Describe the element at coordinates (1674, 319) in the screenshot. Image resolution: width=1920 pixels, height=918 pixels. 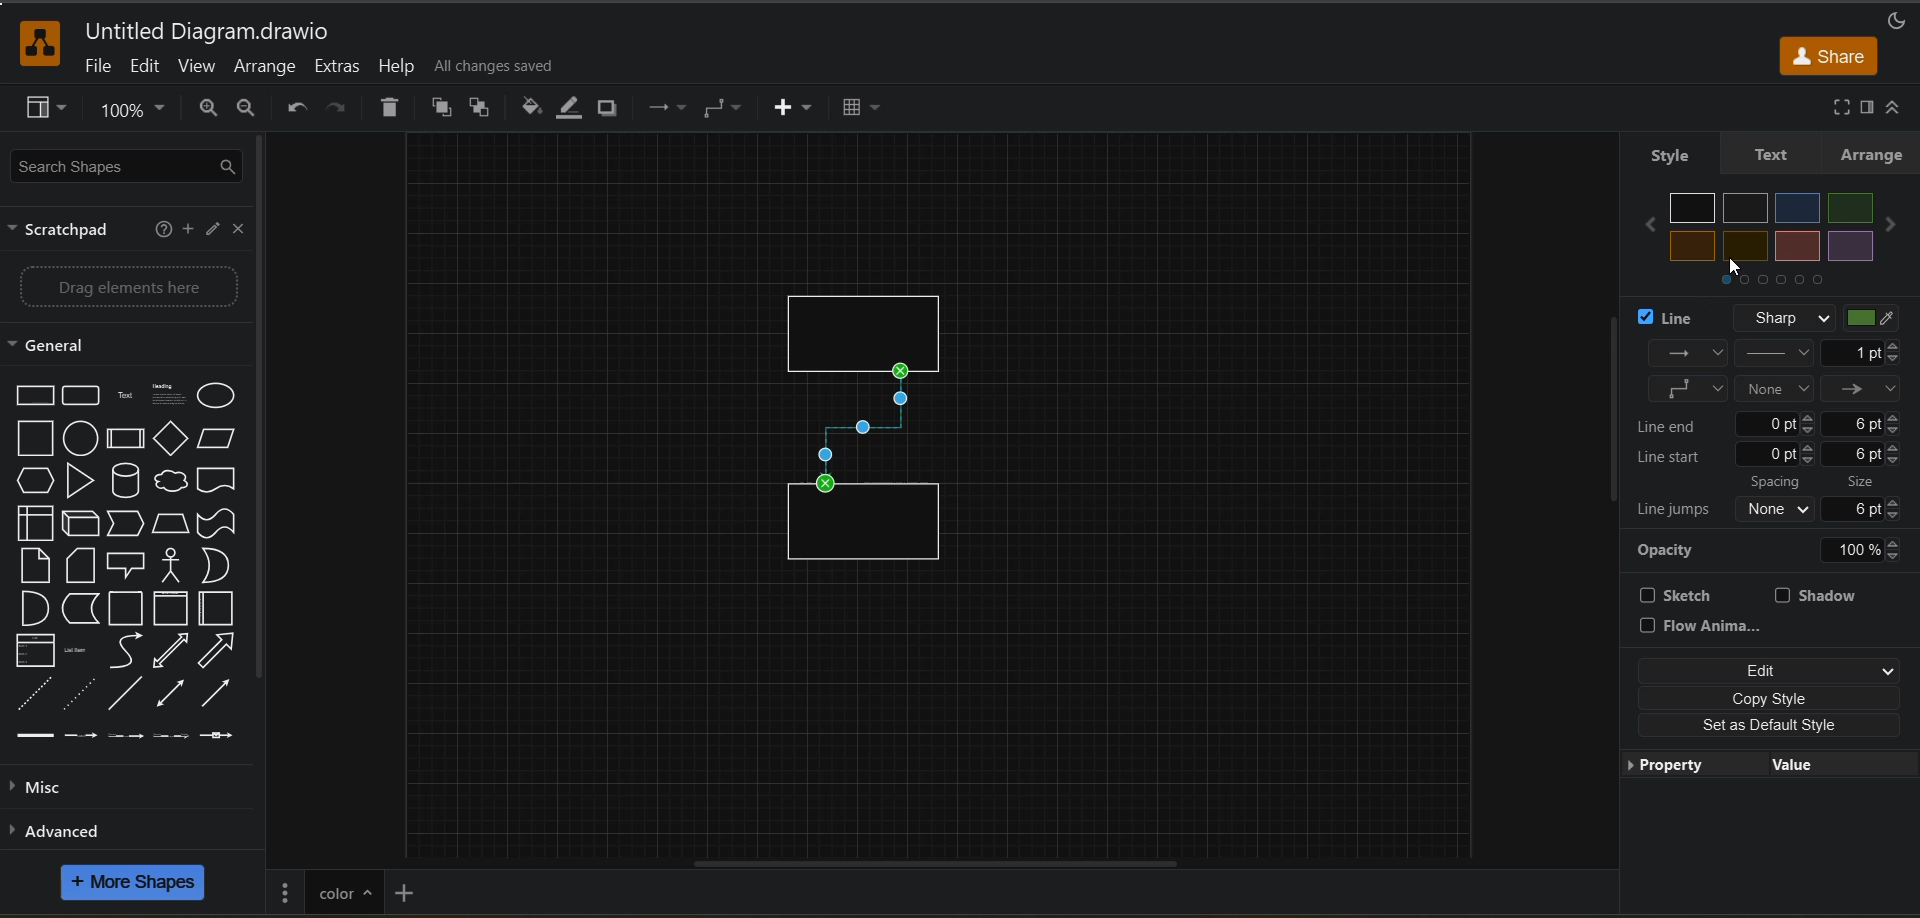
I see `Line` at that location.